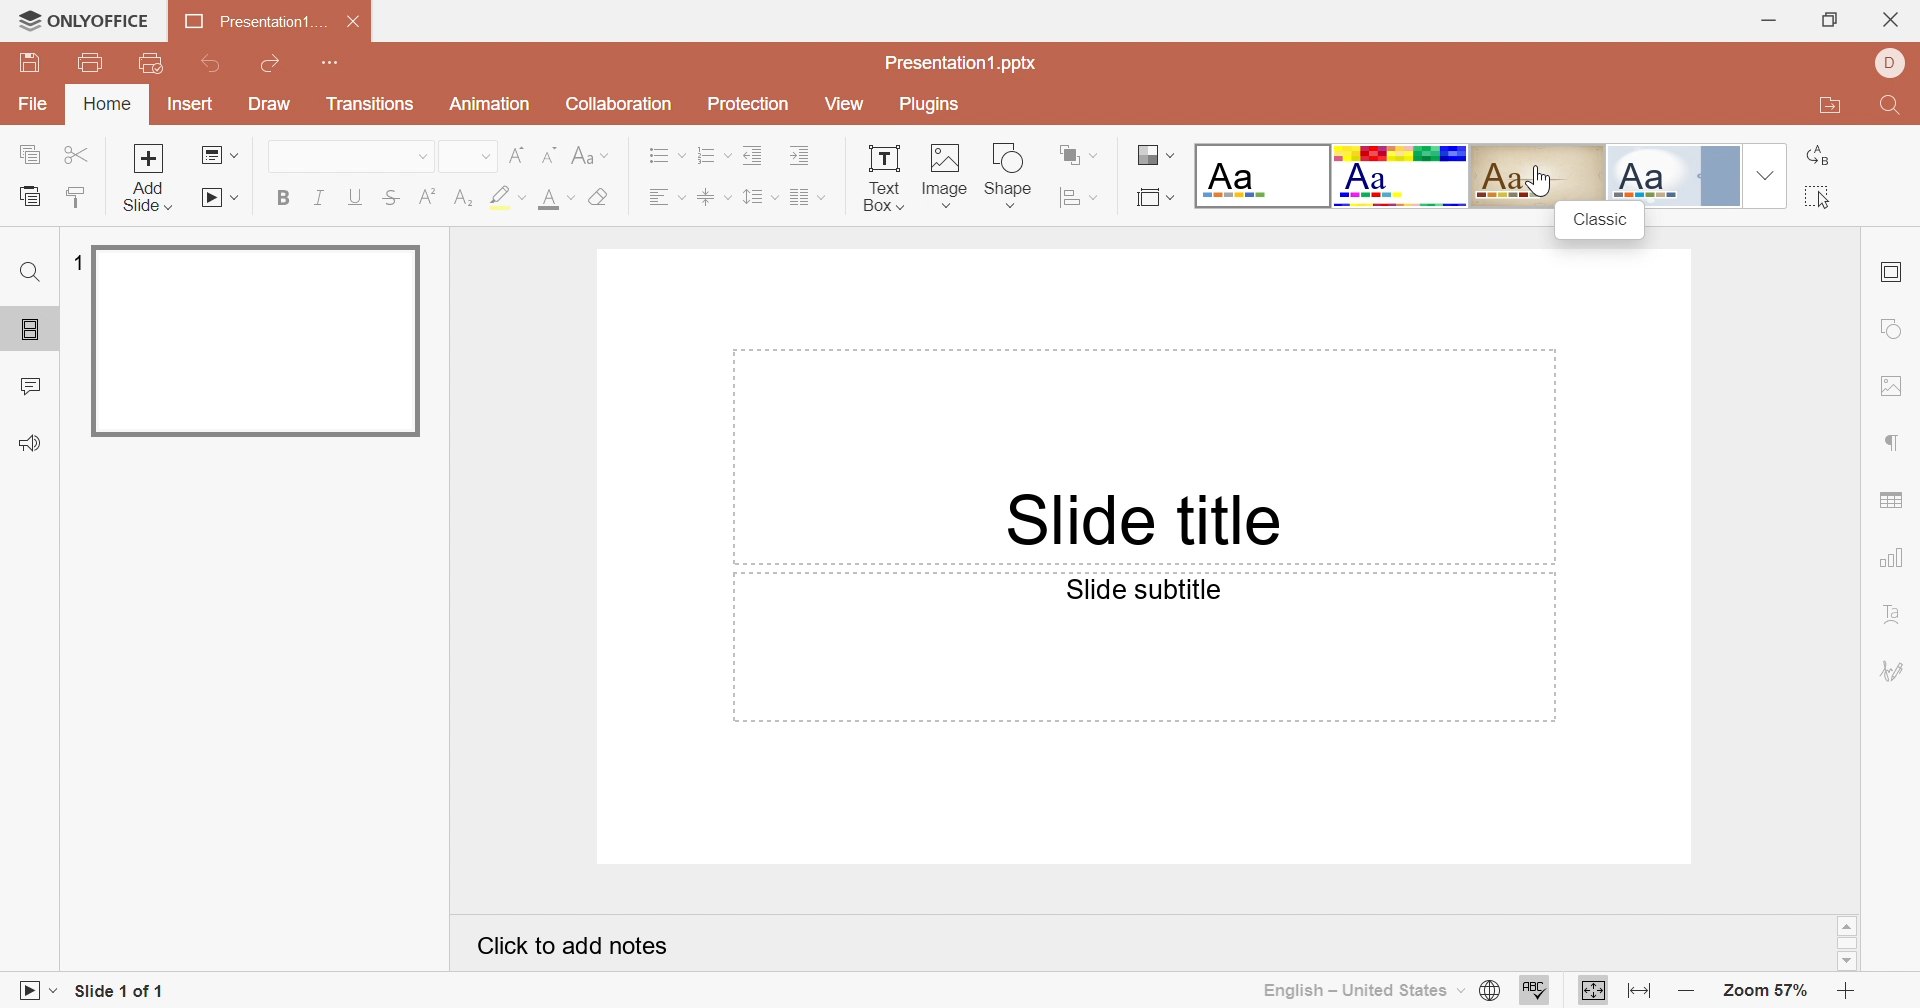 This screenshot has width=1920, height=1008. Describe the element at coordinates (1173, 155) in the screenshot. I see `Drop Down` at that location.